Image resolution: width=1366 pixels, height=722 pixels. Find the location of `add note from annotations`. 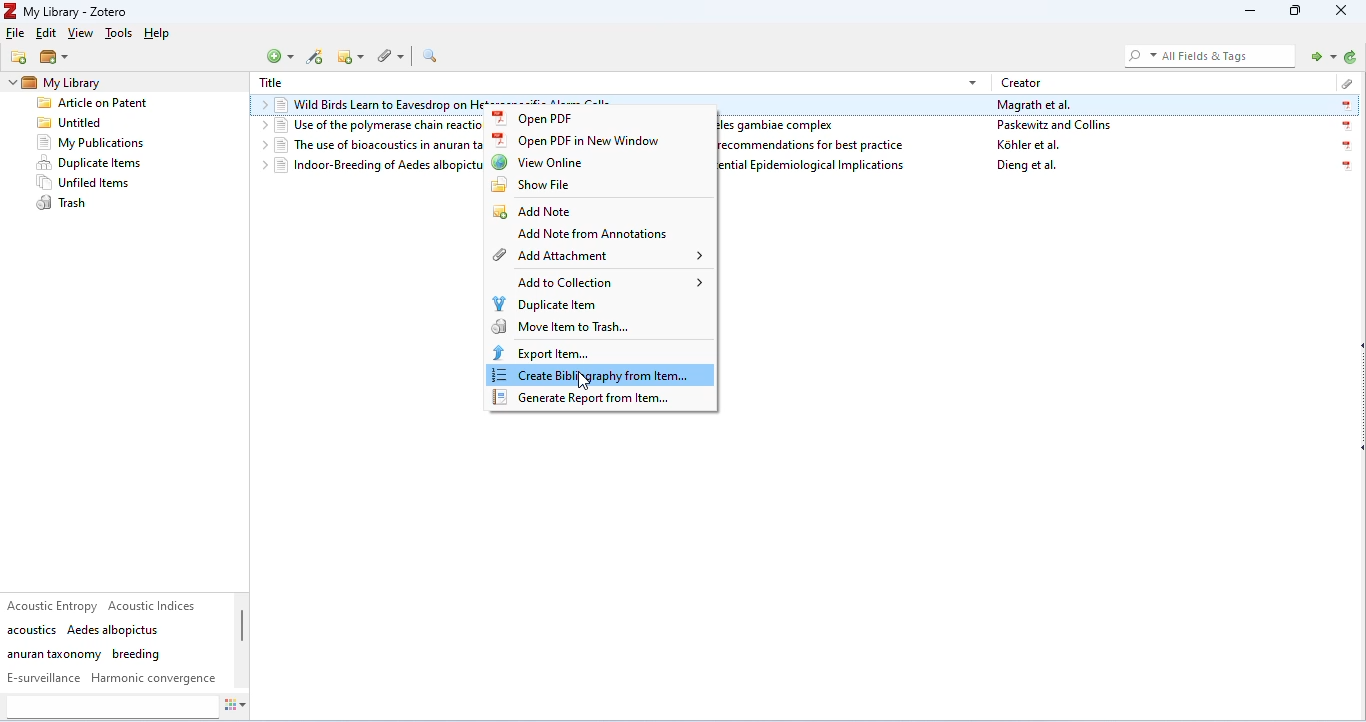

add note from annotations is located at coordinates (587, 235).